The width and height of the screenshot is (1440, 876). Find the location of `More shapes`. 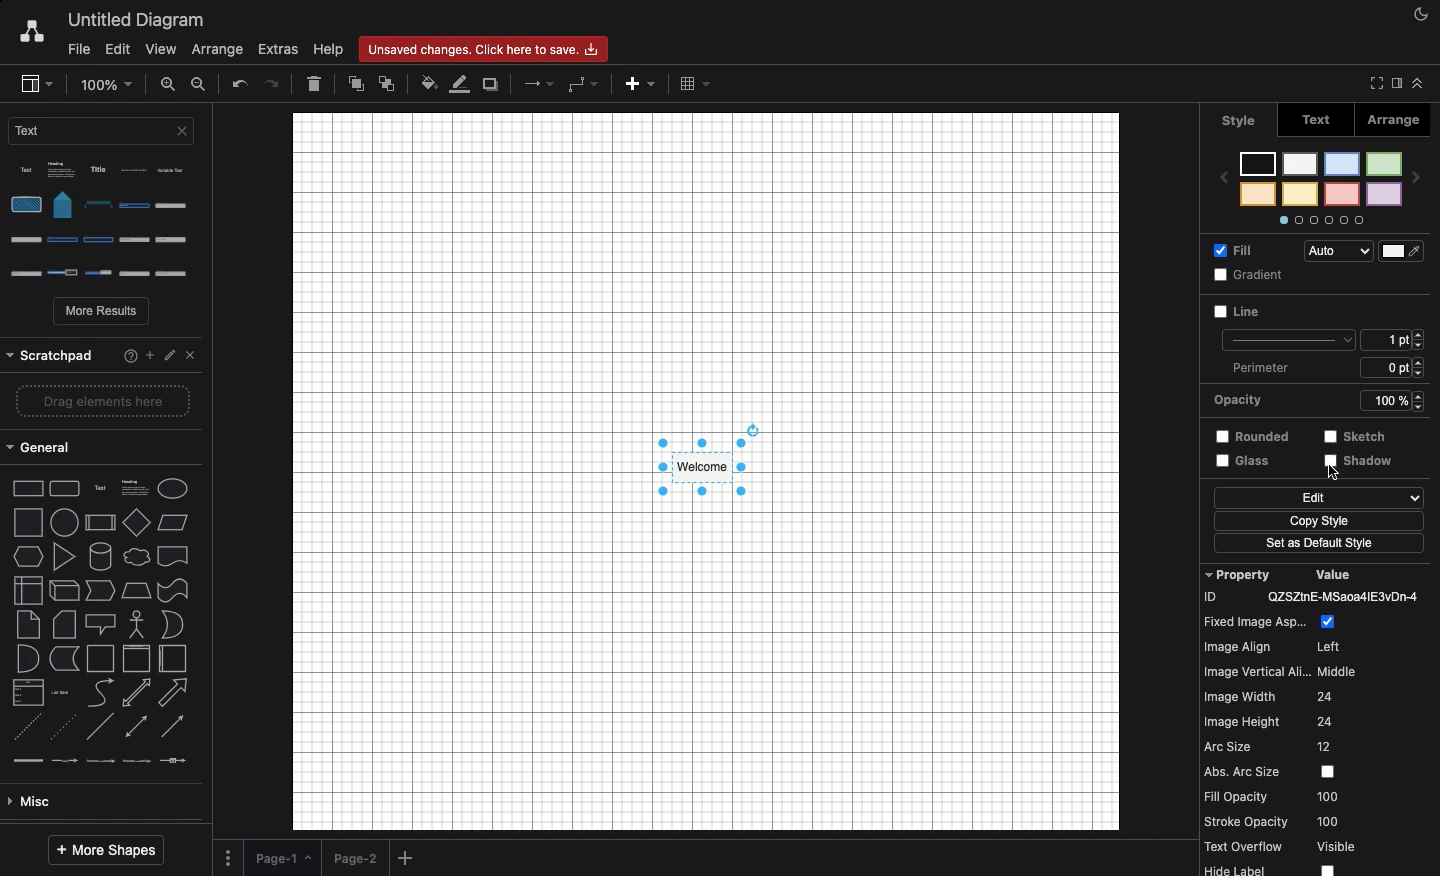

More shapes is located at coordinates (105, 851).